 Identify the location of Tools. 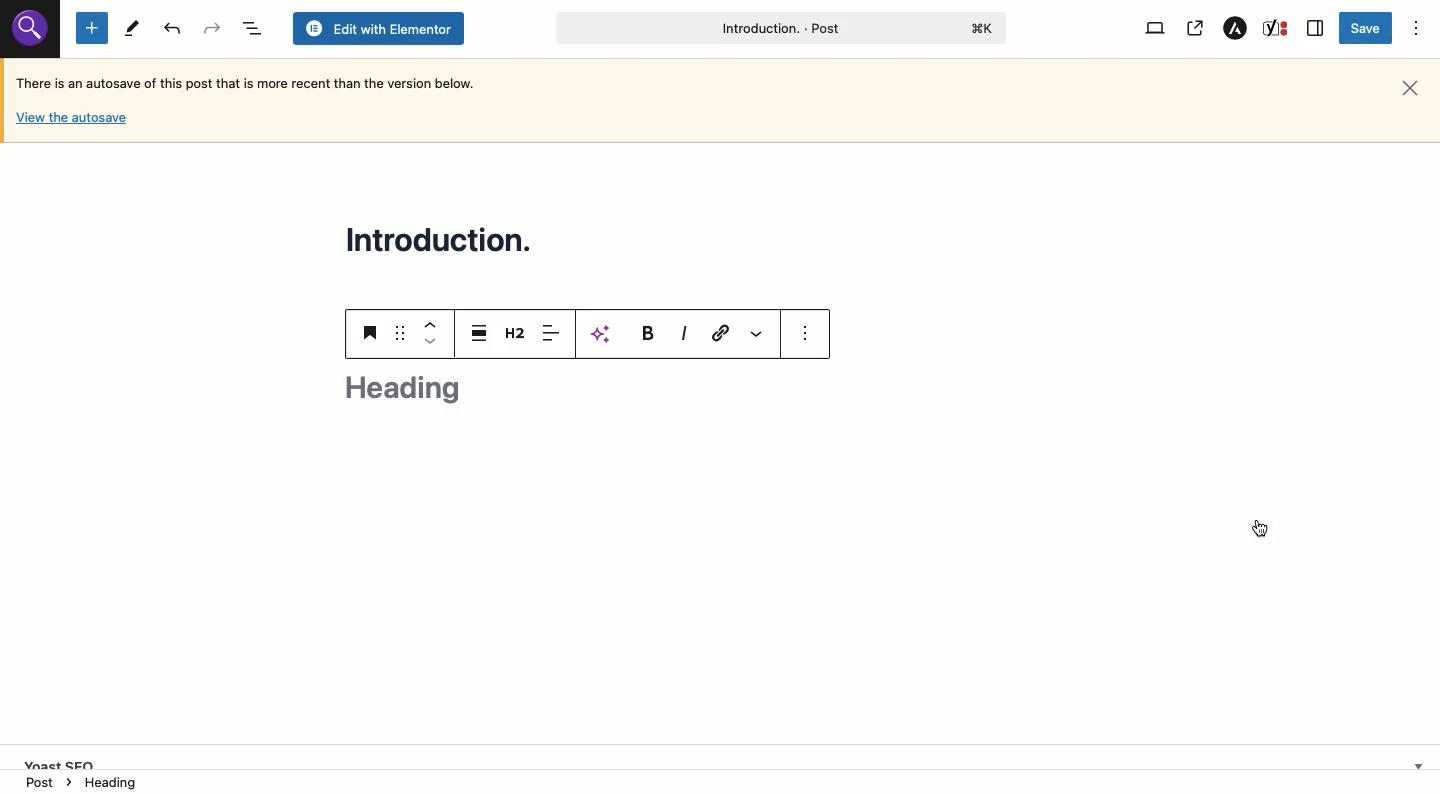
(131, 29).